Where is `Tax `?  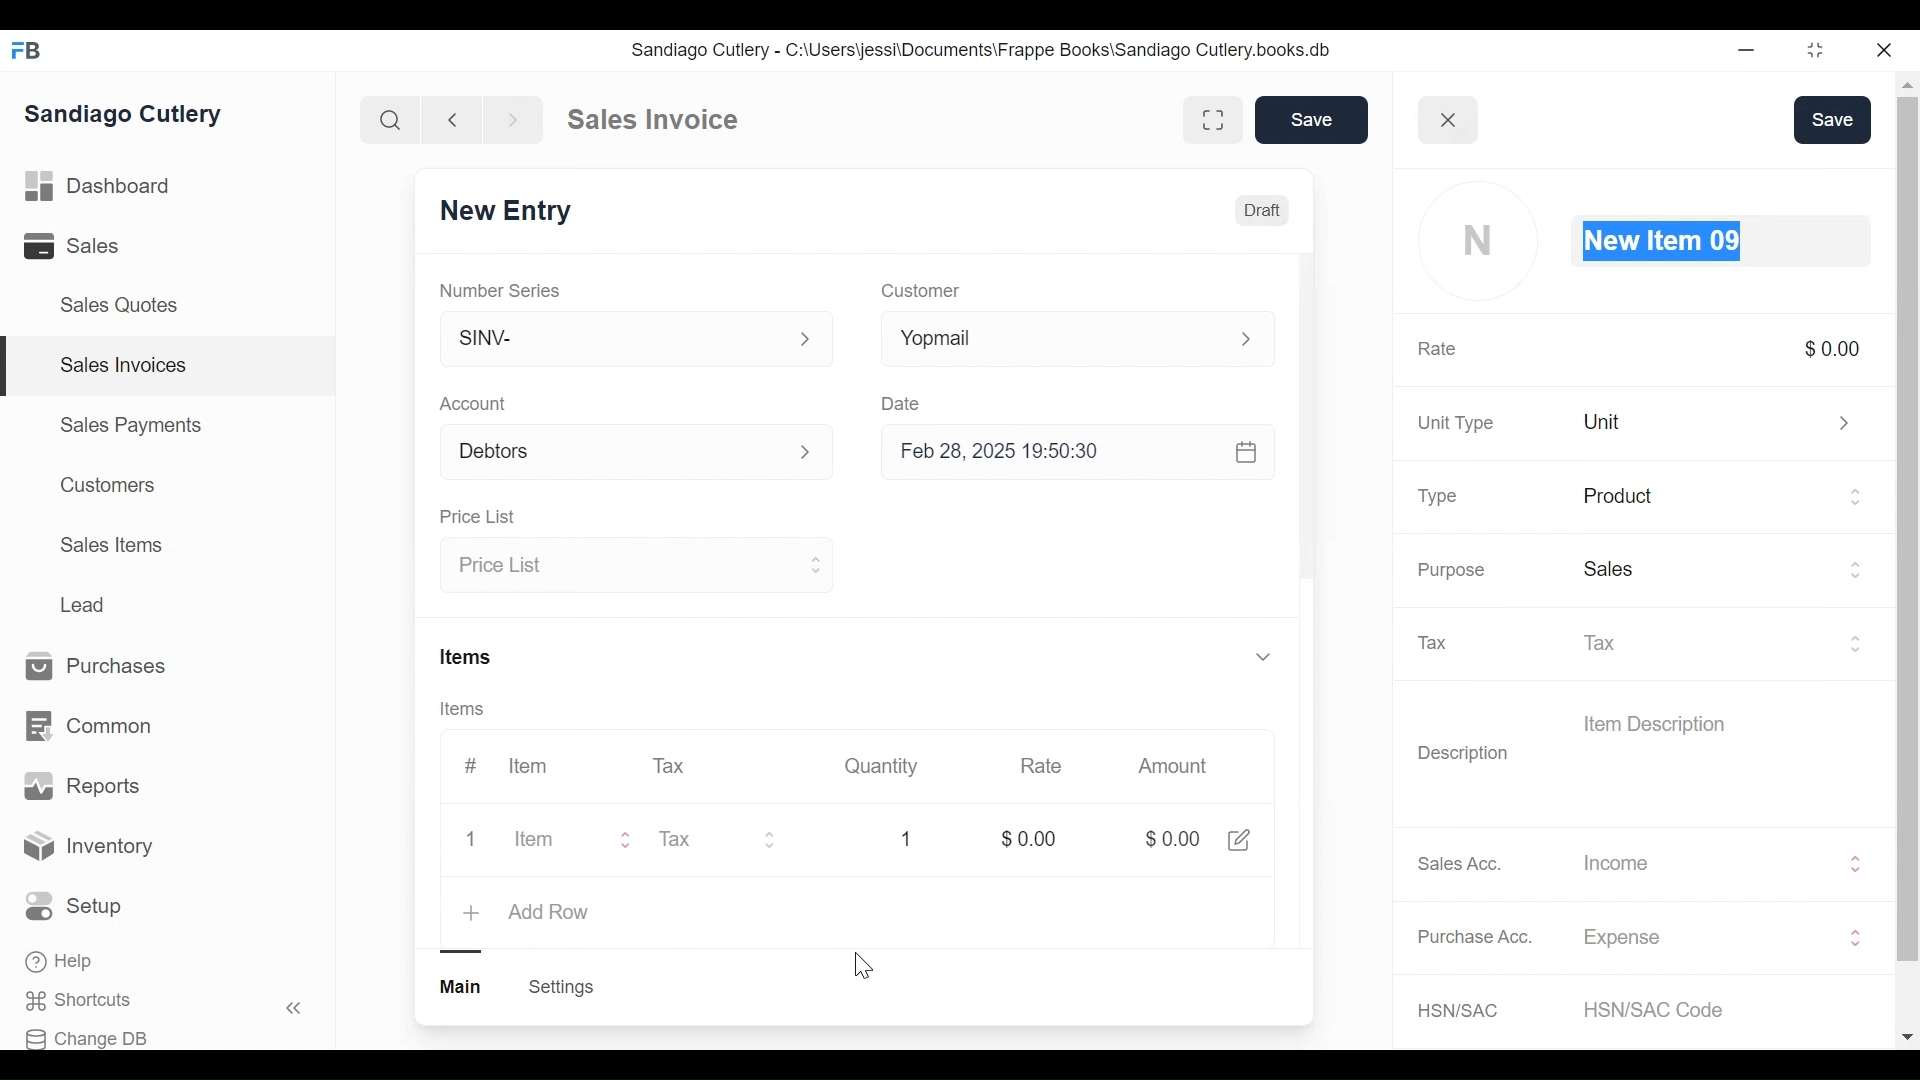
Tax  is located at coordinates (729, 837).